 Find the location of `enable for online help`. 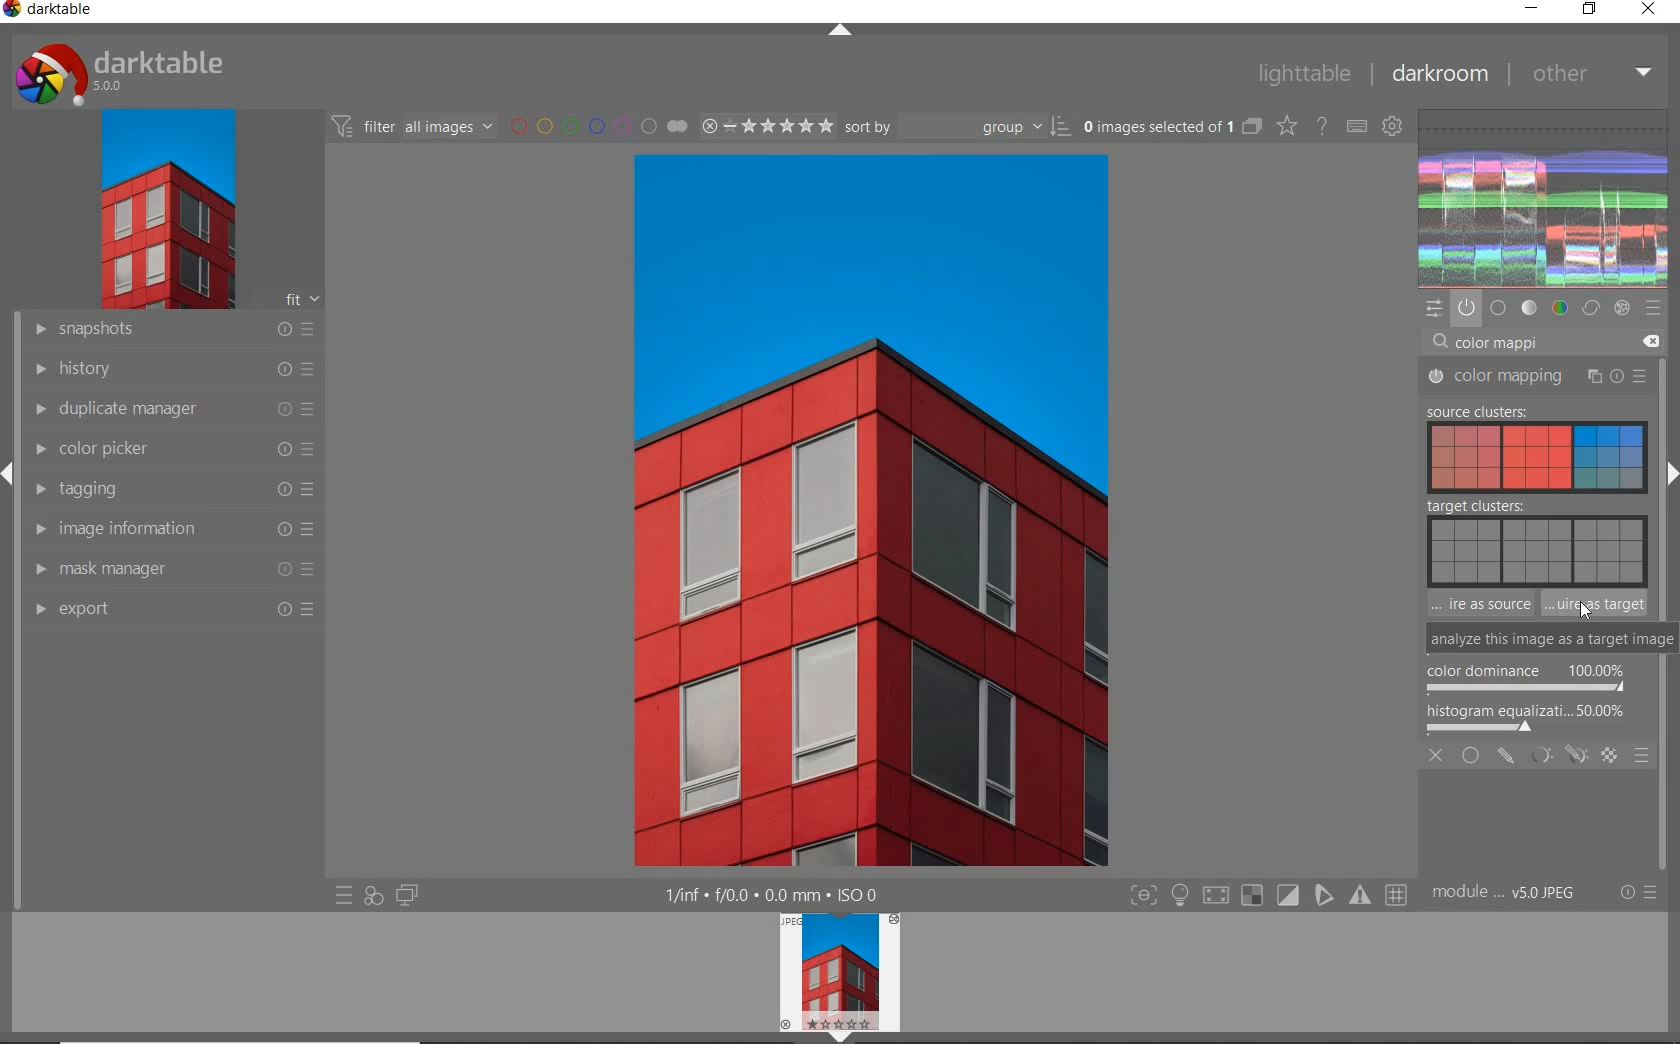

enable for online help is located at coordinates (1322, 125).